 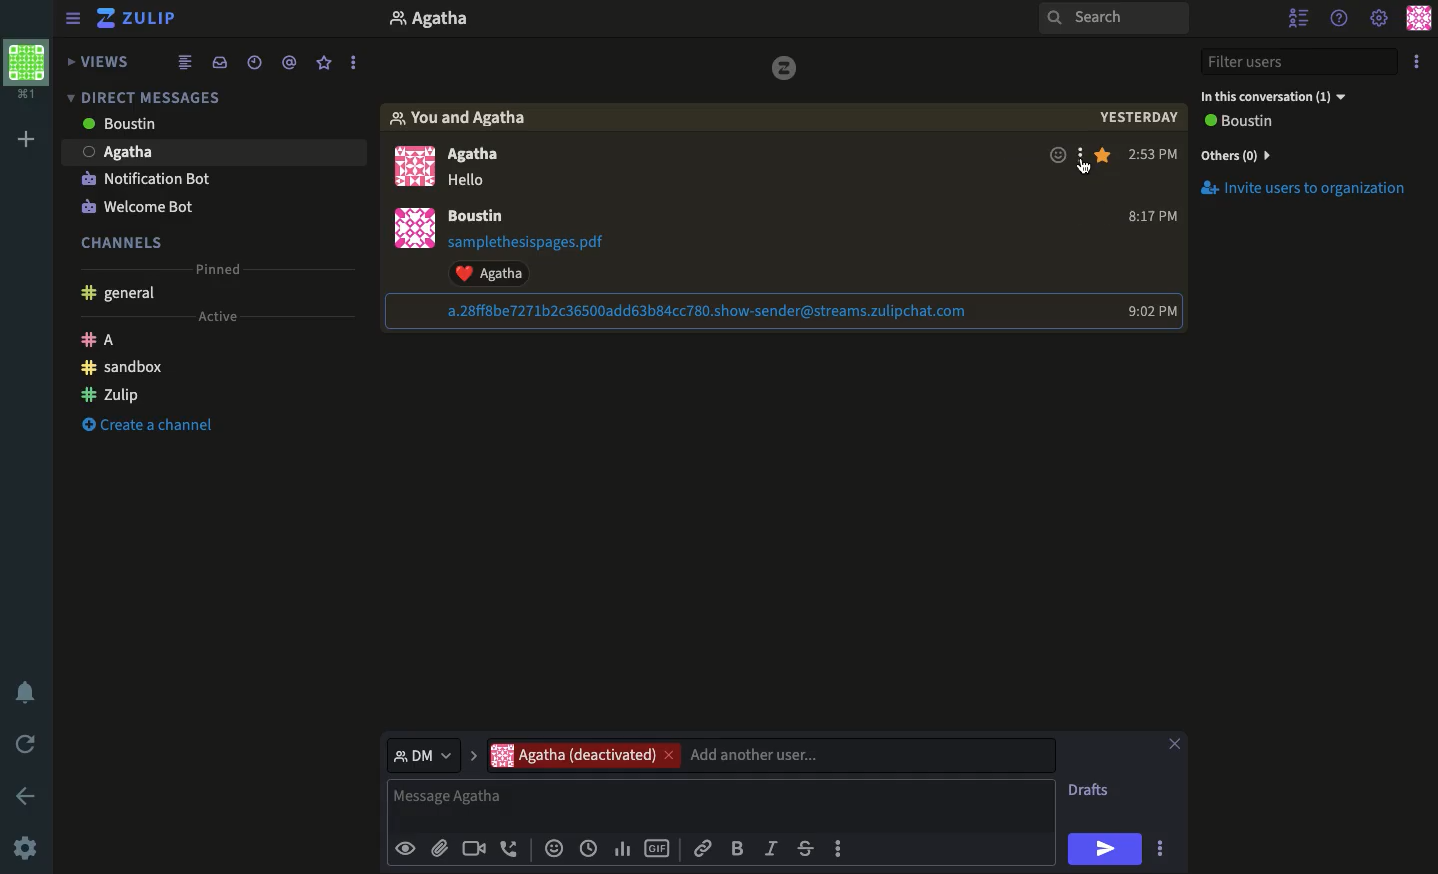 I want to click on Hide menu, so click(x=73, y=16).